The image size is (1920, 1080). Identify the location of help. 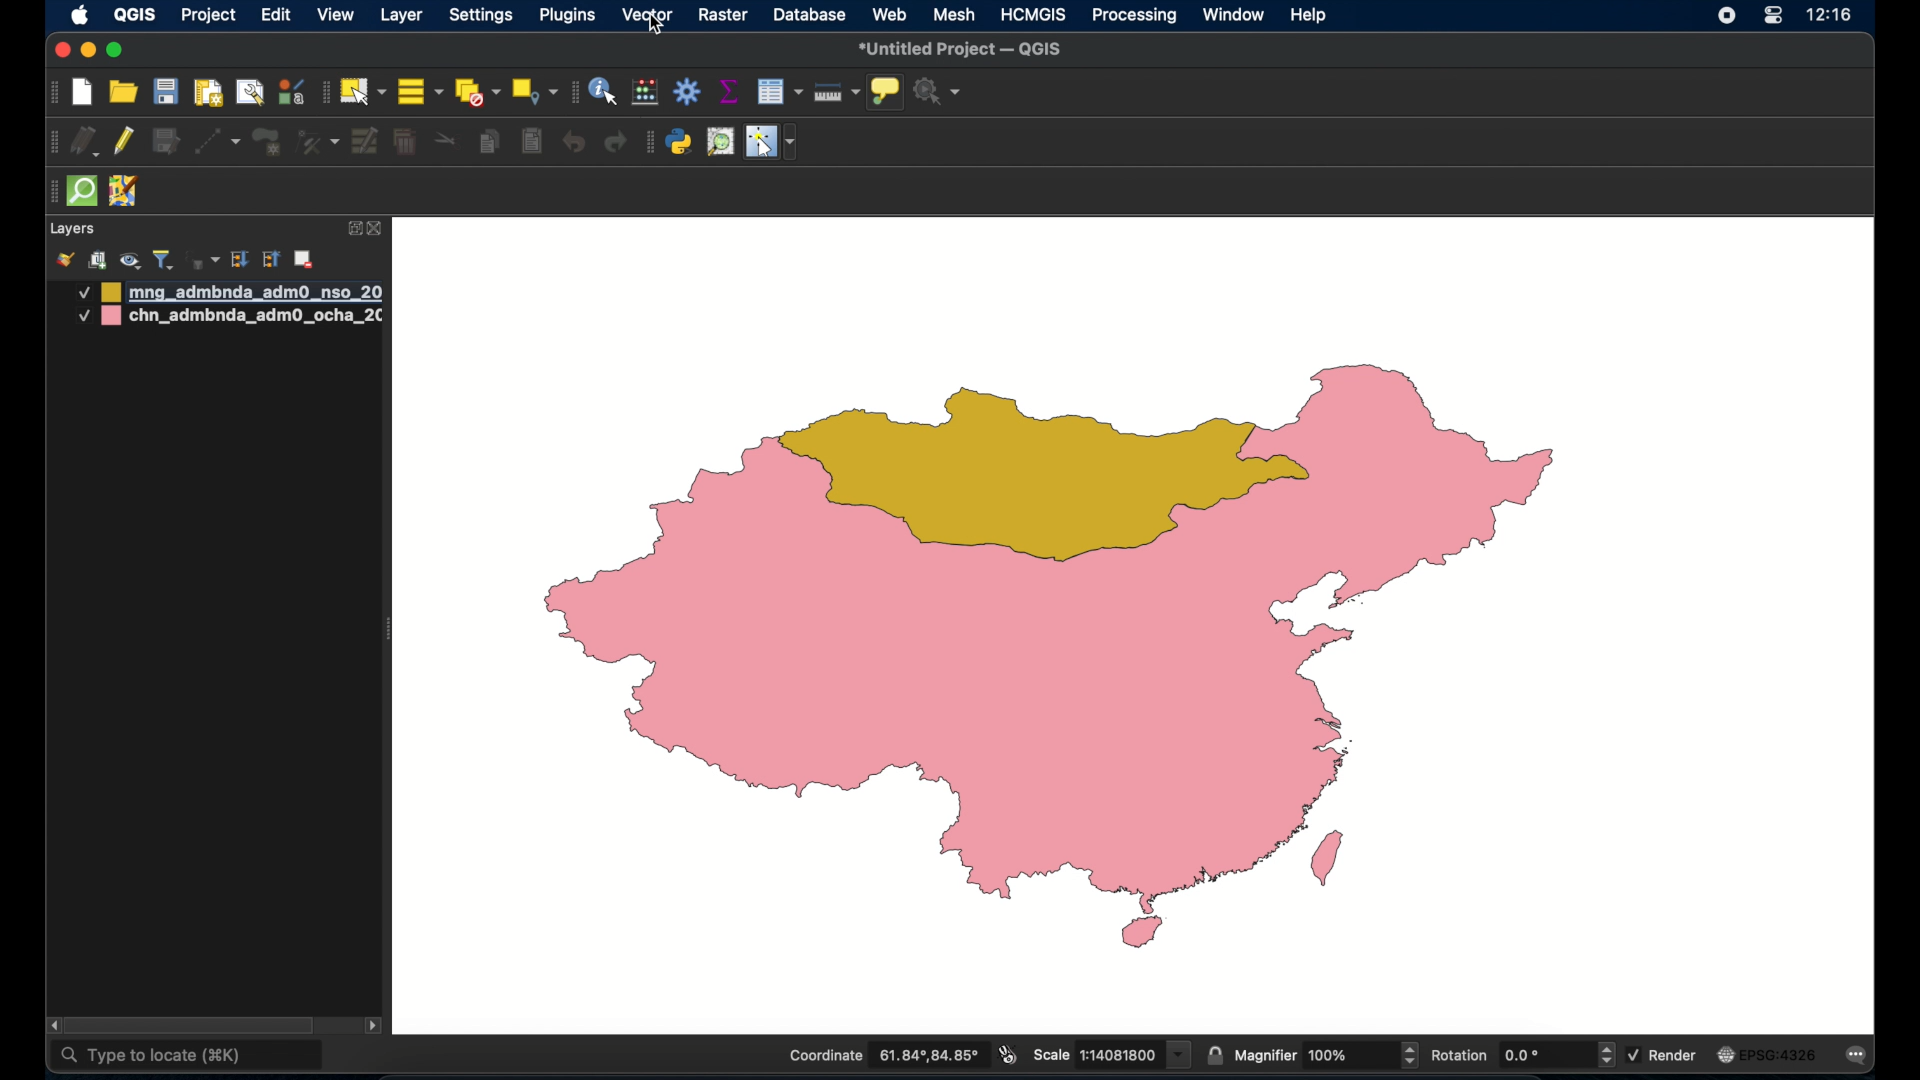
(1309, 14).